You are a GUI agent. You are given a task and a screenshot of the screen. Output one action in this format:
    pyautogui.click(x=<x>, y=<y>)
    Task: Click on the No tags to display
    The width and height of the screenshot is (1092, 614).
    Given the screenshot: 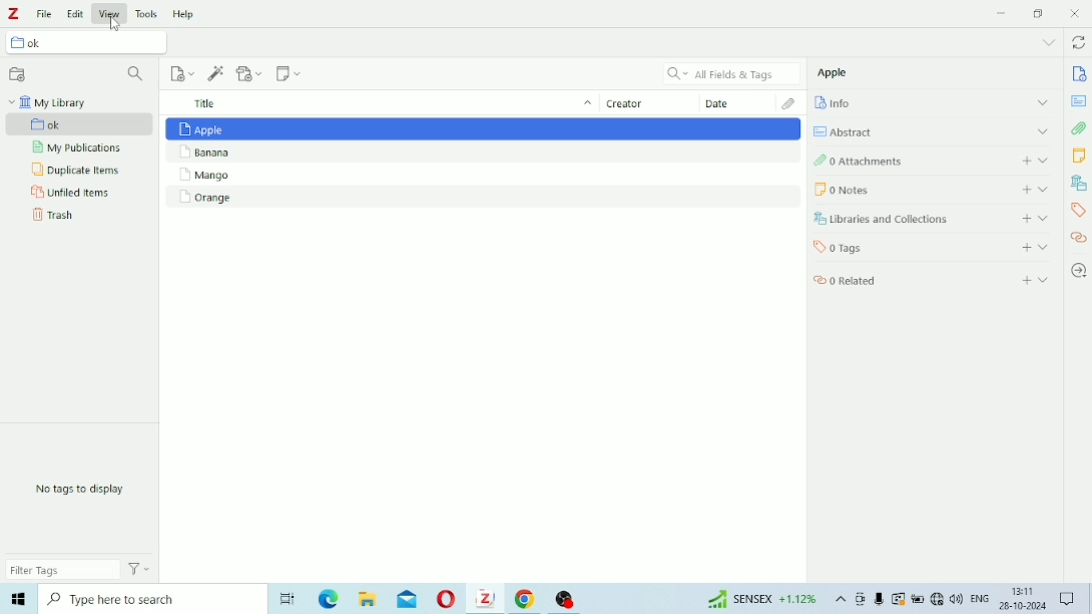 What is the action you would take?
    pyautogui.click(x=87, y=490)
    